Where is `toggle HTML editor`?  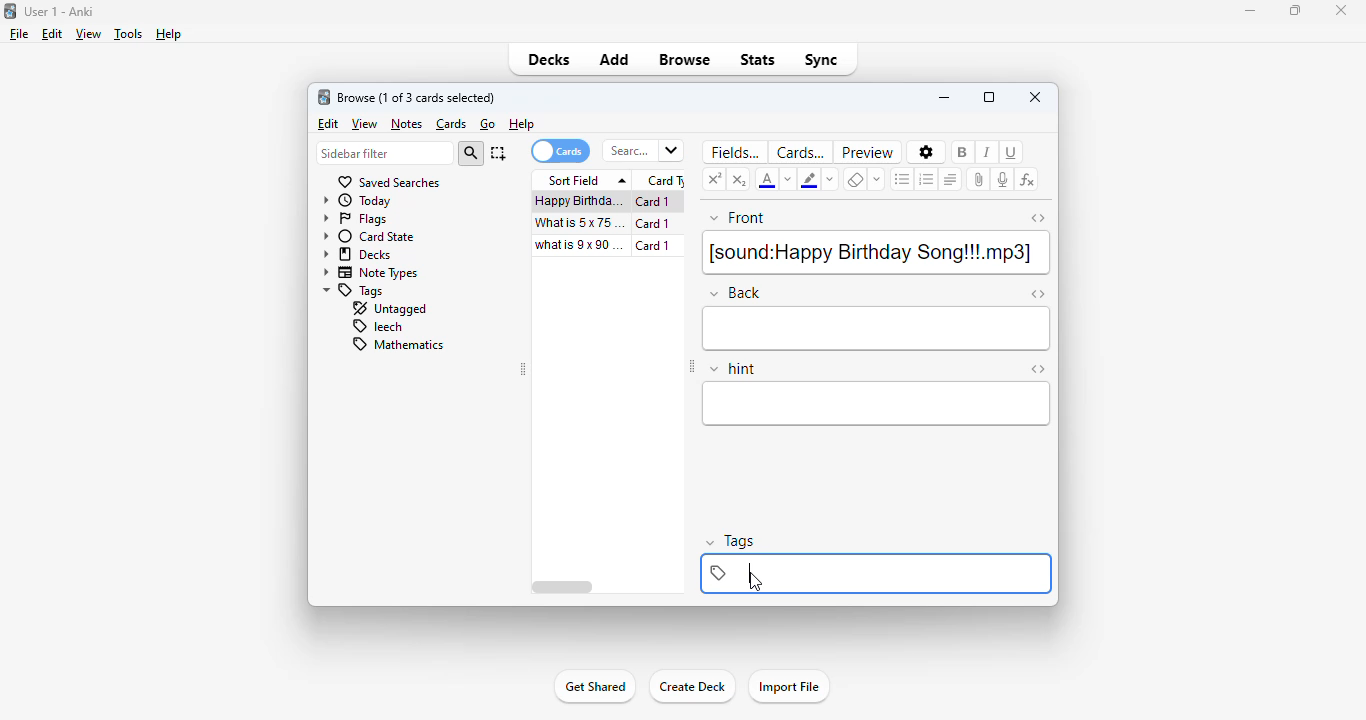
toggle HTML editor is located at coordinates (1038, 295).